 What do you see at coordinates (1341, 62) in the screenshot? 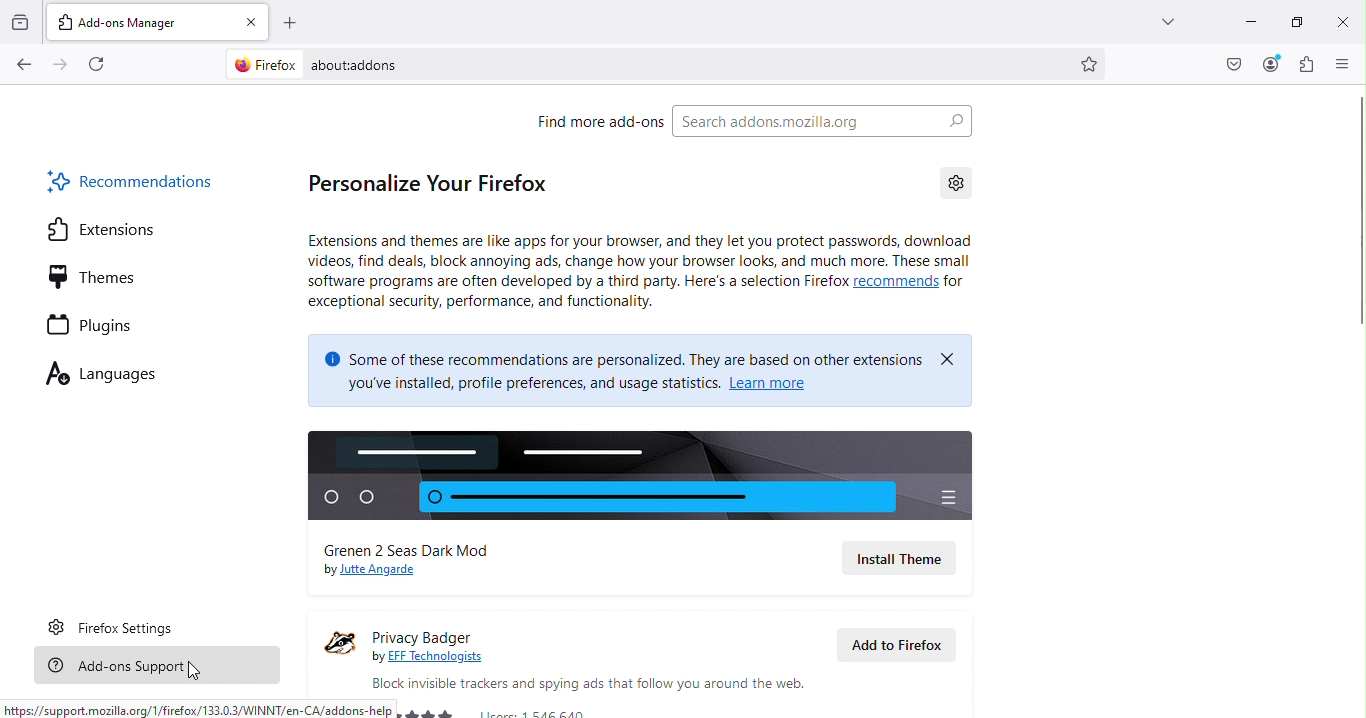
I see `Open application menu` at bounding box center [1341, 62].